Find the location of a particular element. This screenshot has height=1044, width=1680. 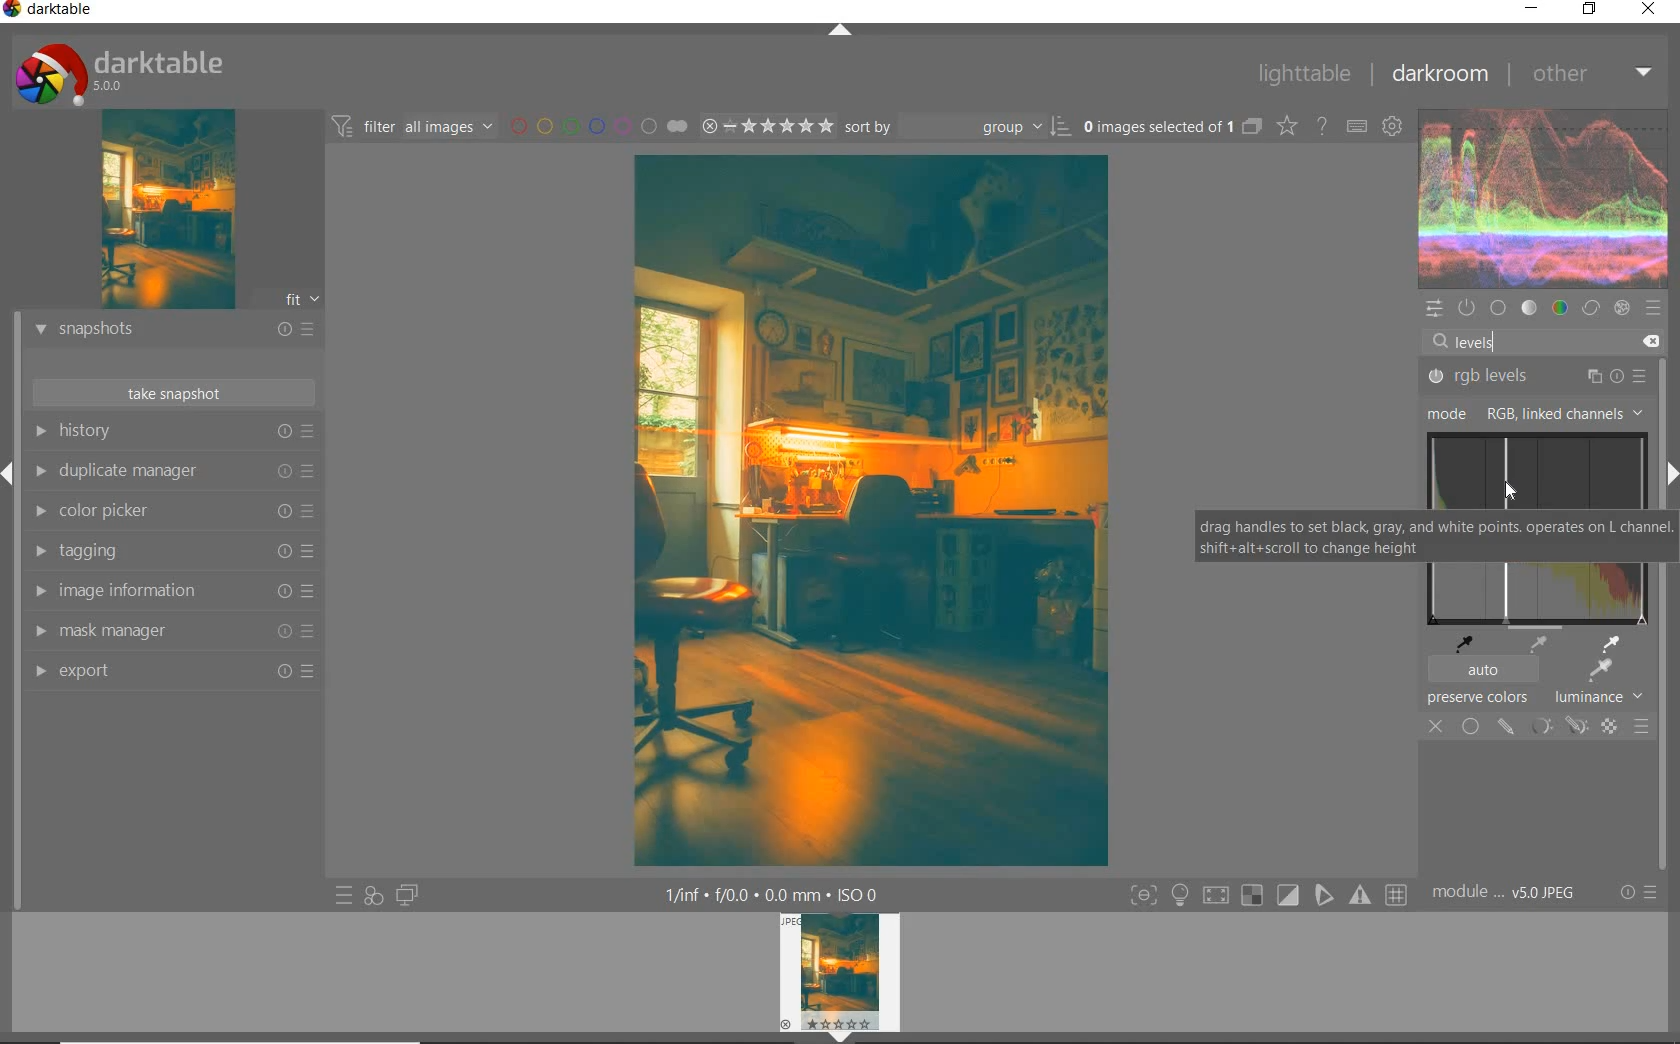

lighttable is located at coordinates (1305, 76).